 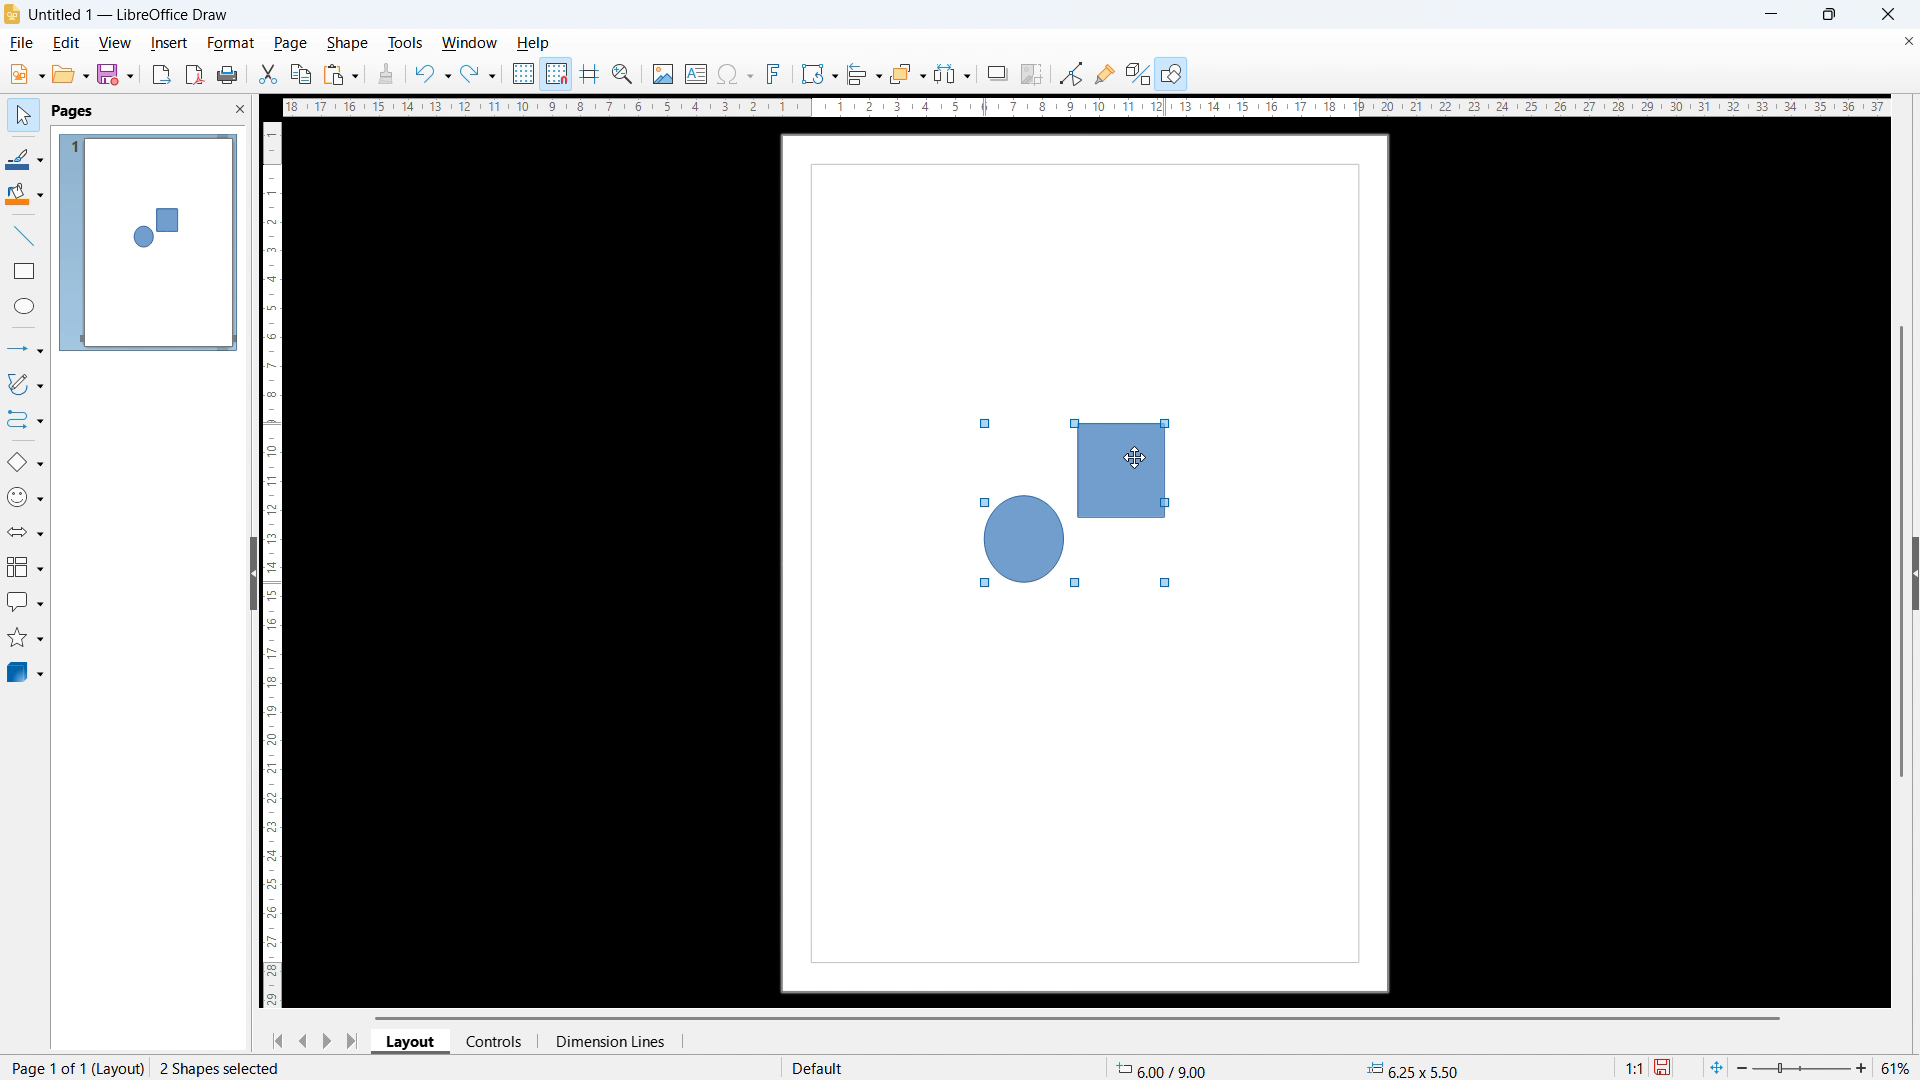 I want to click on horizontal ruler, so click(x=1085, y=107).